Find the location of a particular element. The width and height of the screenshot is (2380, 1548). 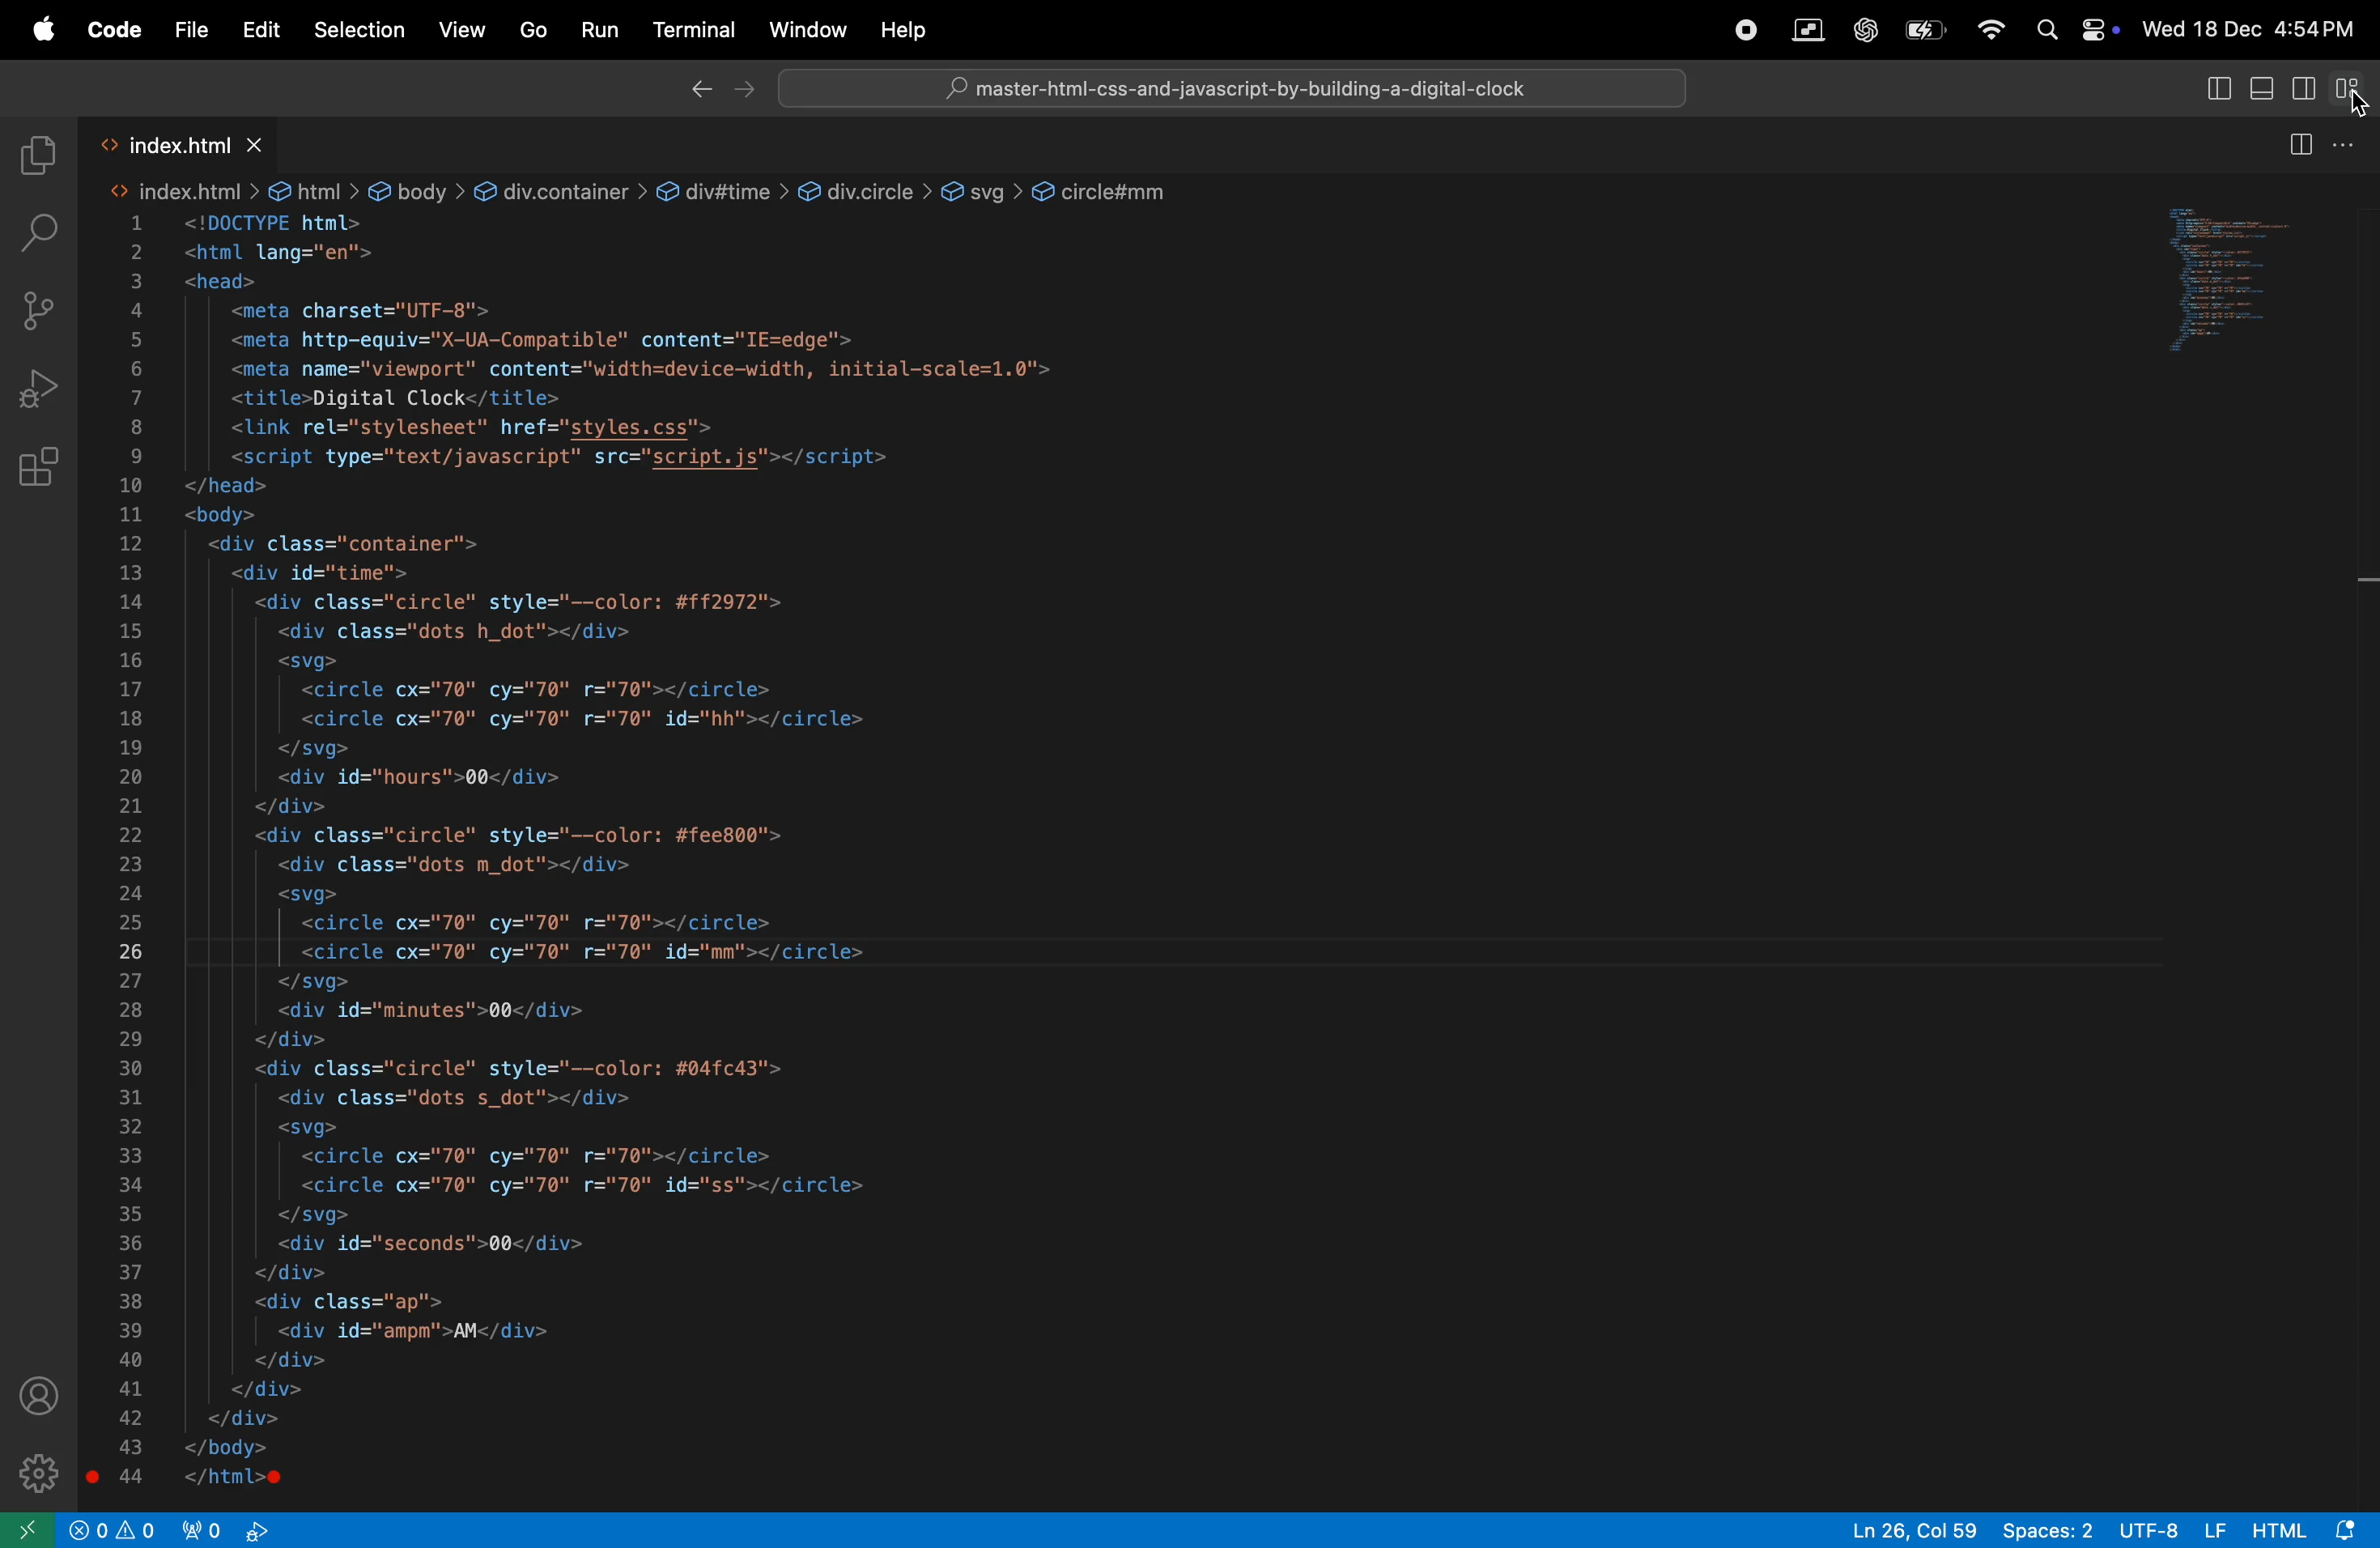

<!DOCTYPE html><html lang="en"><head><meta charset="UTF-8"><meta http-equiv="X-UA-Compatible" content="IE=edge'><meta name="viewport" content="width=device-width, initial-scale=1.0"><title>Digital Clock</title><link rel="stylesheet" href="styles.css"><script type="text/javascript" src="script.js"></script></head><body><div class="container"><div id="time"><div class="circle" style="--color: #ff2972"><div class="dots h_dot"></div><svg><circle cx="70" cy="70" r="70"></circle><circle cx="70" cy="70" r="70" id="hh"></circle></svg><div id="hours">00</div></div><div class="circle" style="--color: #fee800"><div class="dots m_dot"></div><svg><circle cx="70" cy="70" r="70"></circle><circle cx="70" cy="70" r="70" id="mm"></circle></svg><div id="minutes">00</div></div><div class="circle" style="--color: #04fc43"><div class="dots s_dot"></div><svg><circle cx="70" cy="70" r="70"></circle><circle cx="70" cy="70" r="70" id="ss"></circle></svg><div id="seconds">00</div></div><div class="ap"><div id="ampm">AM</div></div></div></div></body></html> is located at coordinates (753, 858).